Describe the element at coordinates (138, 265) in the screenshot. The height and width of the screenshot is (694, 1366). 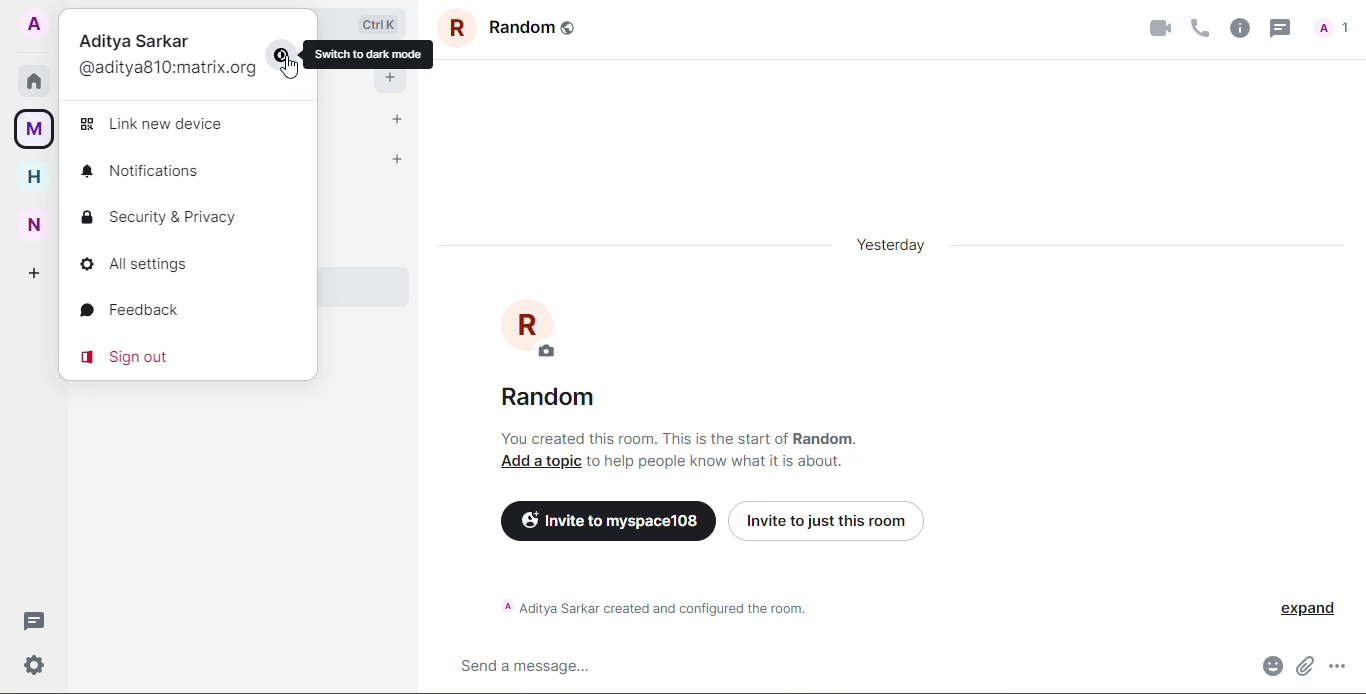
I see `all settings` at that location.